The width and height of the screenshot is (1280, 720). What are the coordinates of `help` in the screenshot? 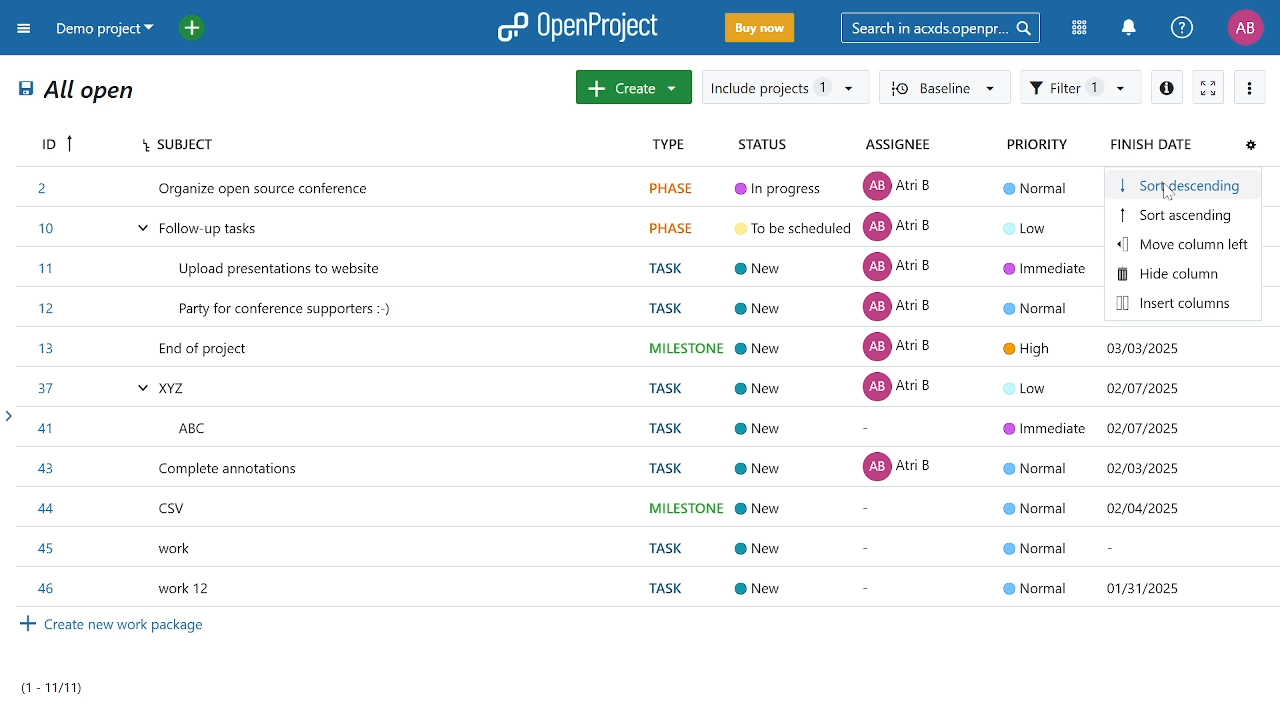 It's located at (1183, 28).